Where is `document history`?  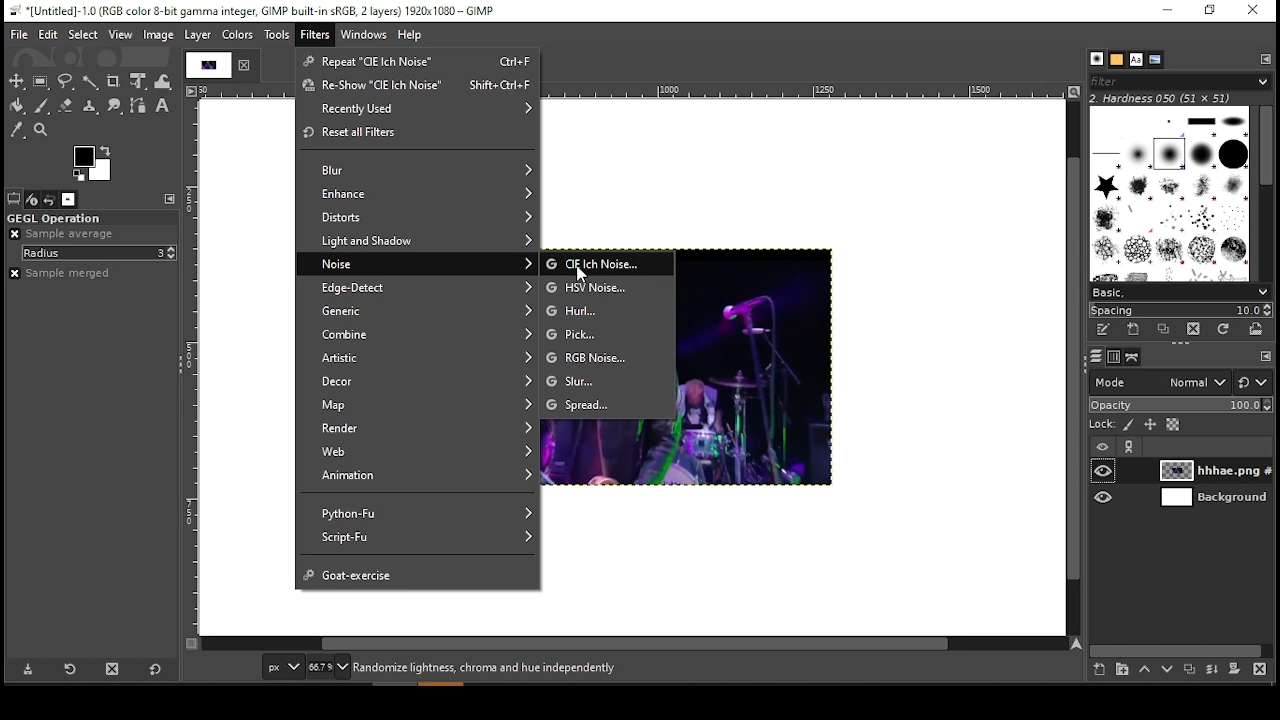 document history is located at coordinates (1152, 60).